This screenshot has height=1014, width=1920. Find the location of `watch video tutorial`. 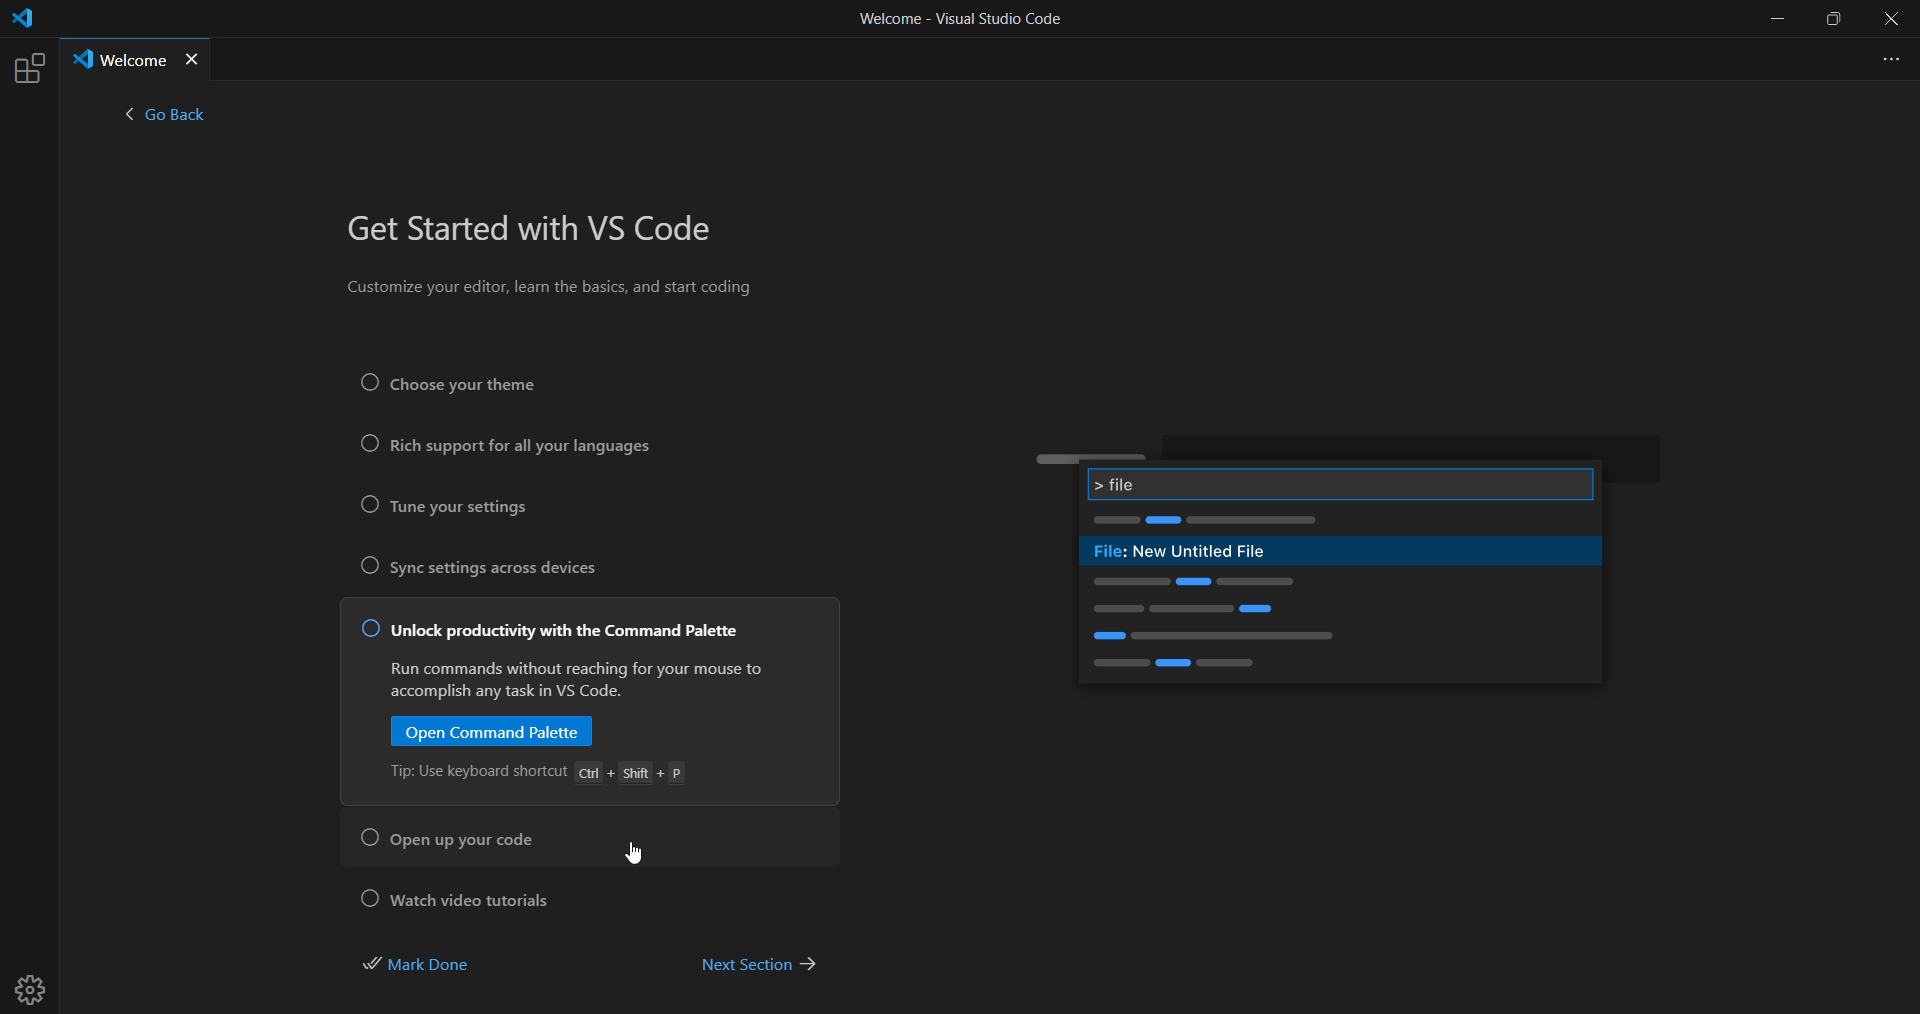

watch video tutorial is located at coordinates (463, 896).